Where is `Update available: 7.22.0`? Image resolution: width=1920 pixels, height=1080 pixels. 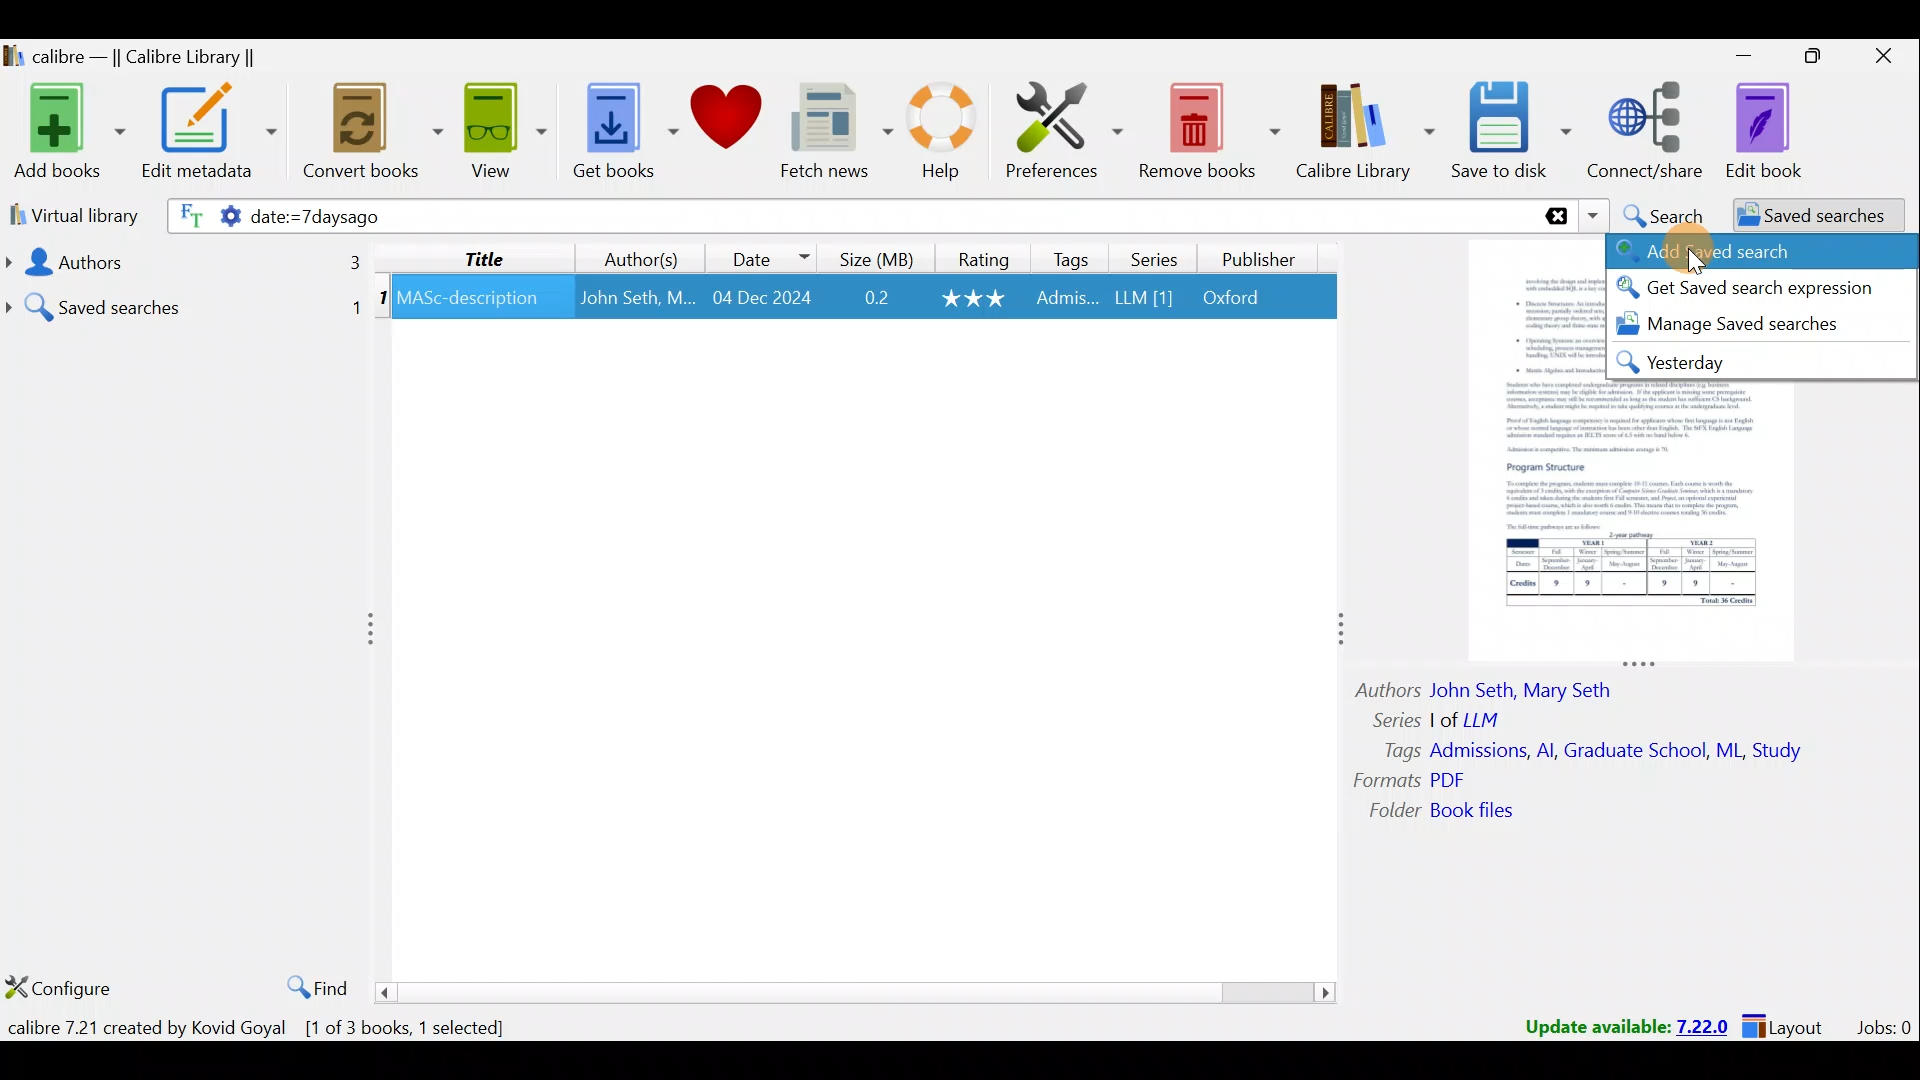 Update available: 7.22.0 is located at coordinates (1616, 1024).